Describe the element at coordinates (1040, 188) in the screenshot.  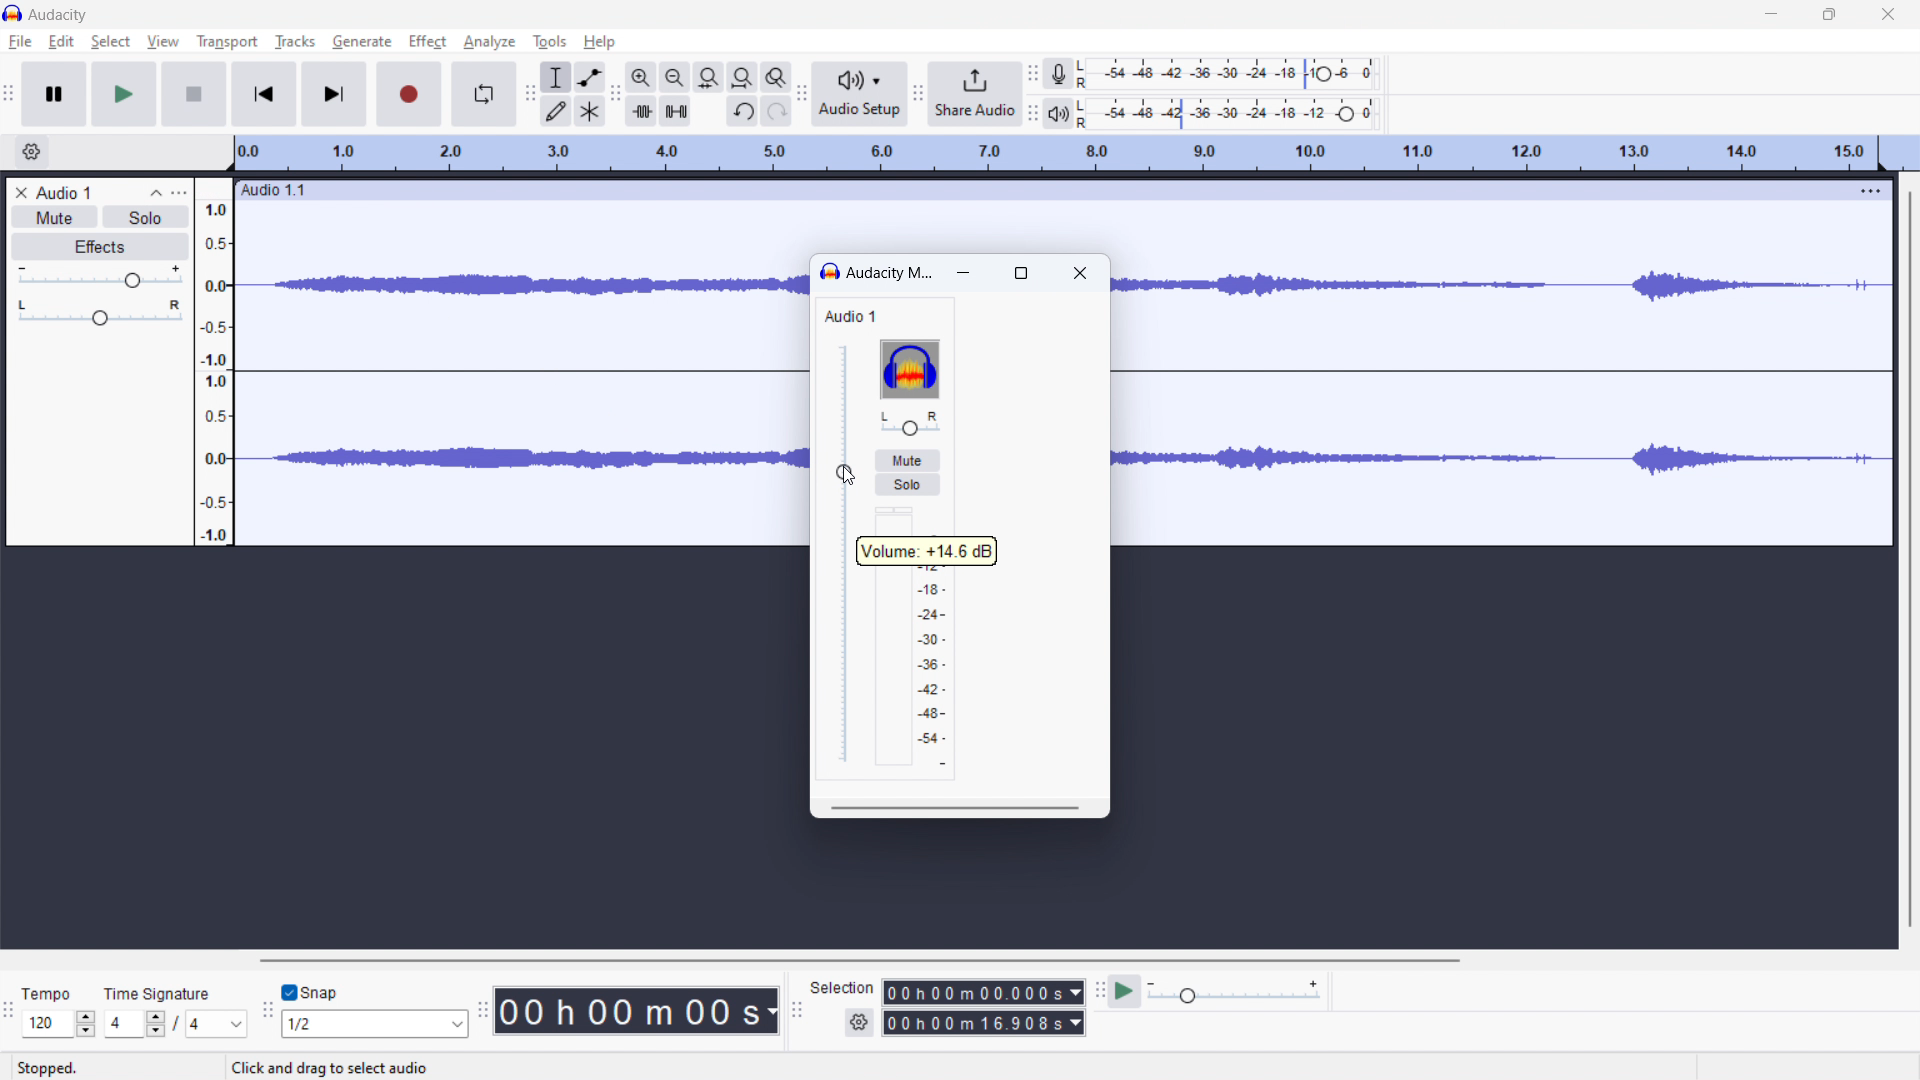
I see `hold to move` at that location.